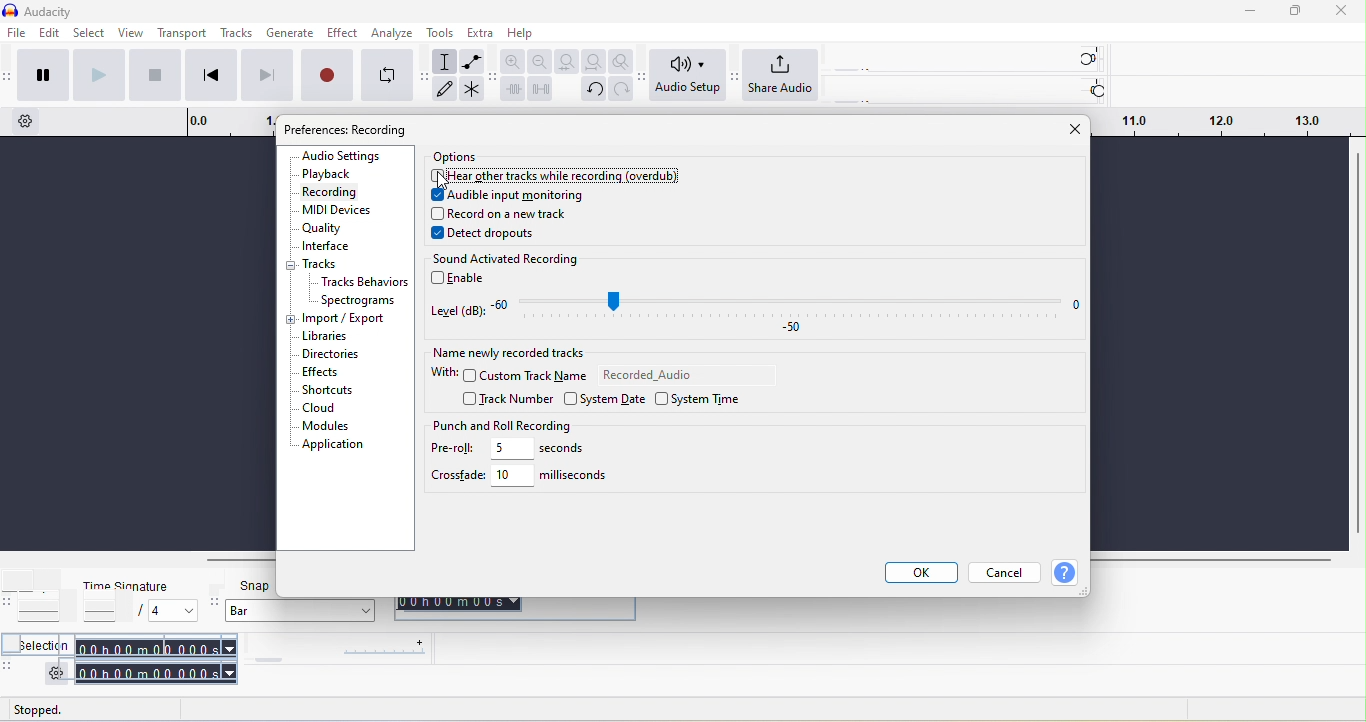  What do you see at coordinates (624, 61) in the screenshot?
I see `zoom toggle` at bounding box center [624, 61].